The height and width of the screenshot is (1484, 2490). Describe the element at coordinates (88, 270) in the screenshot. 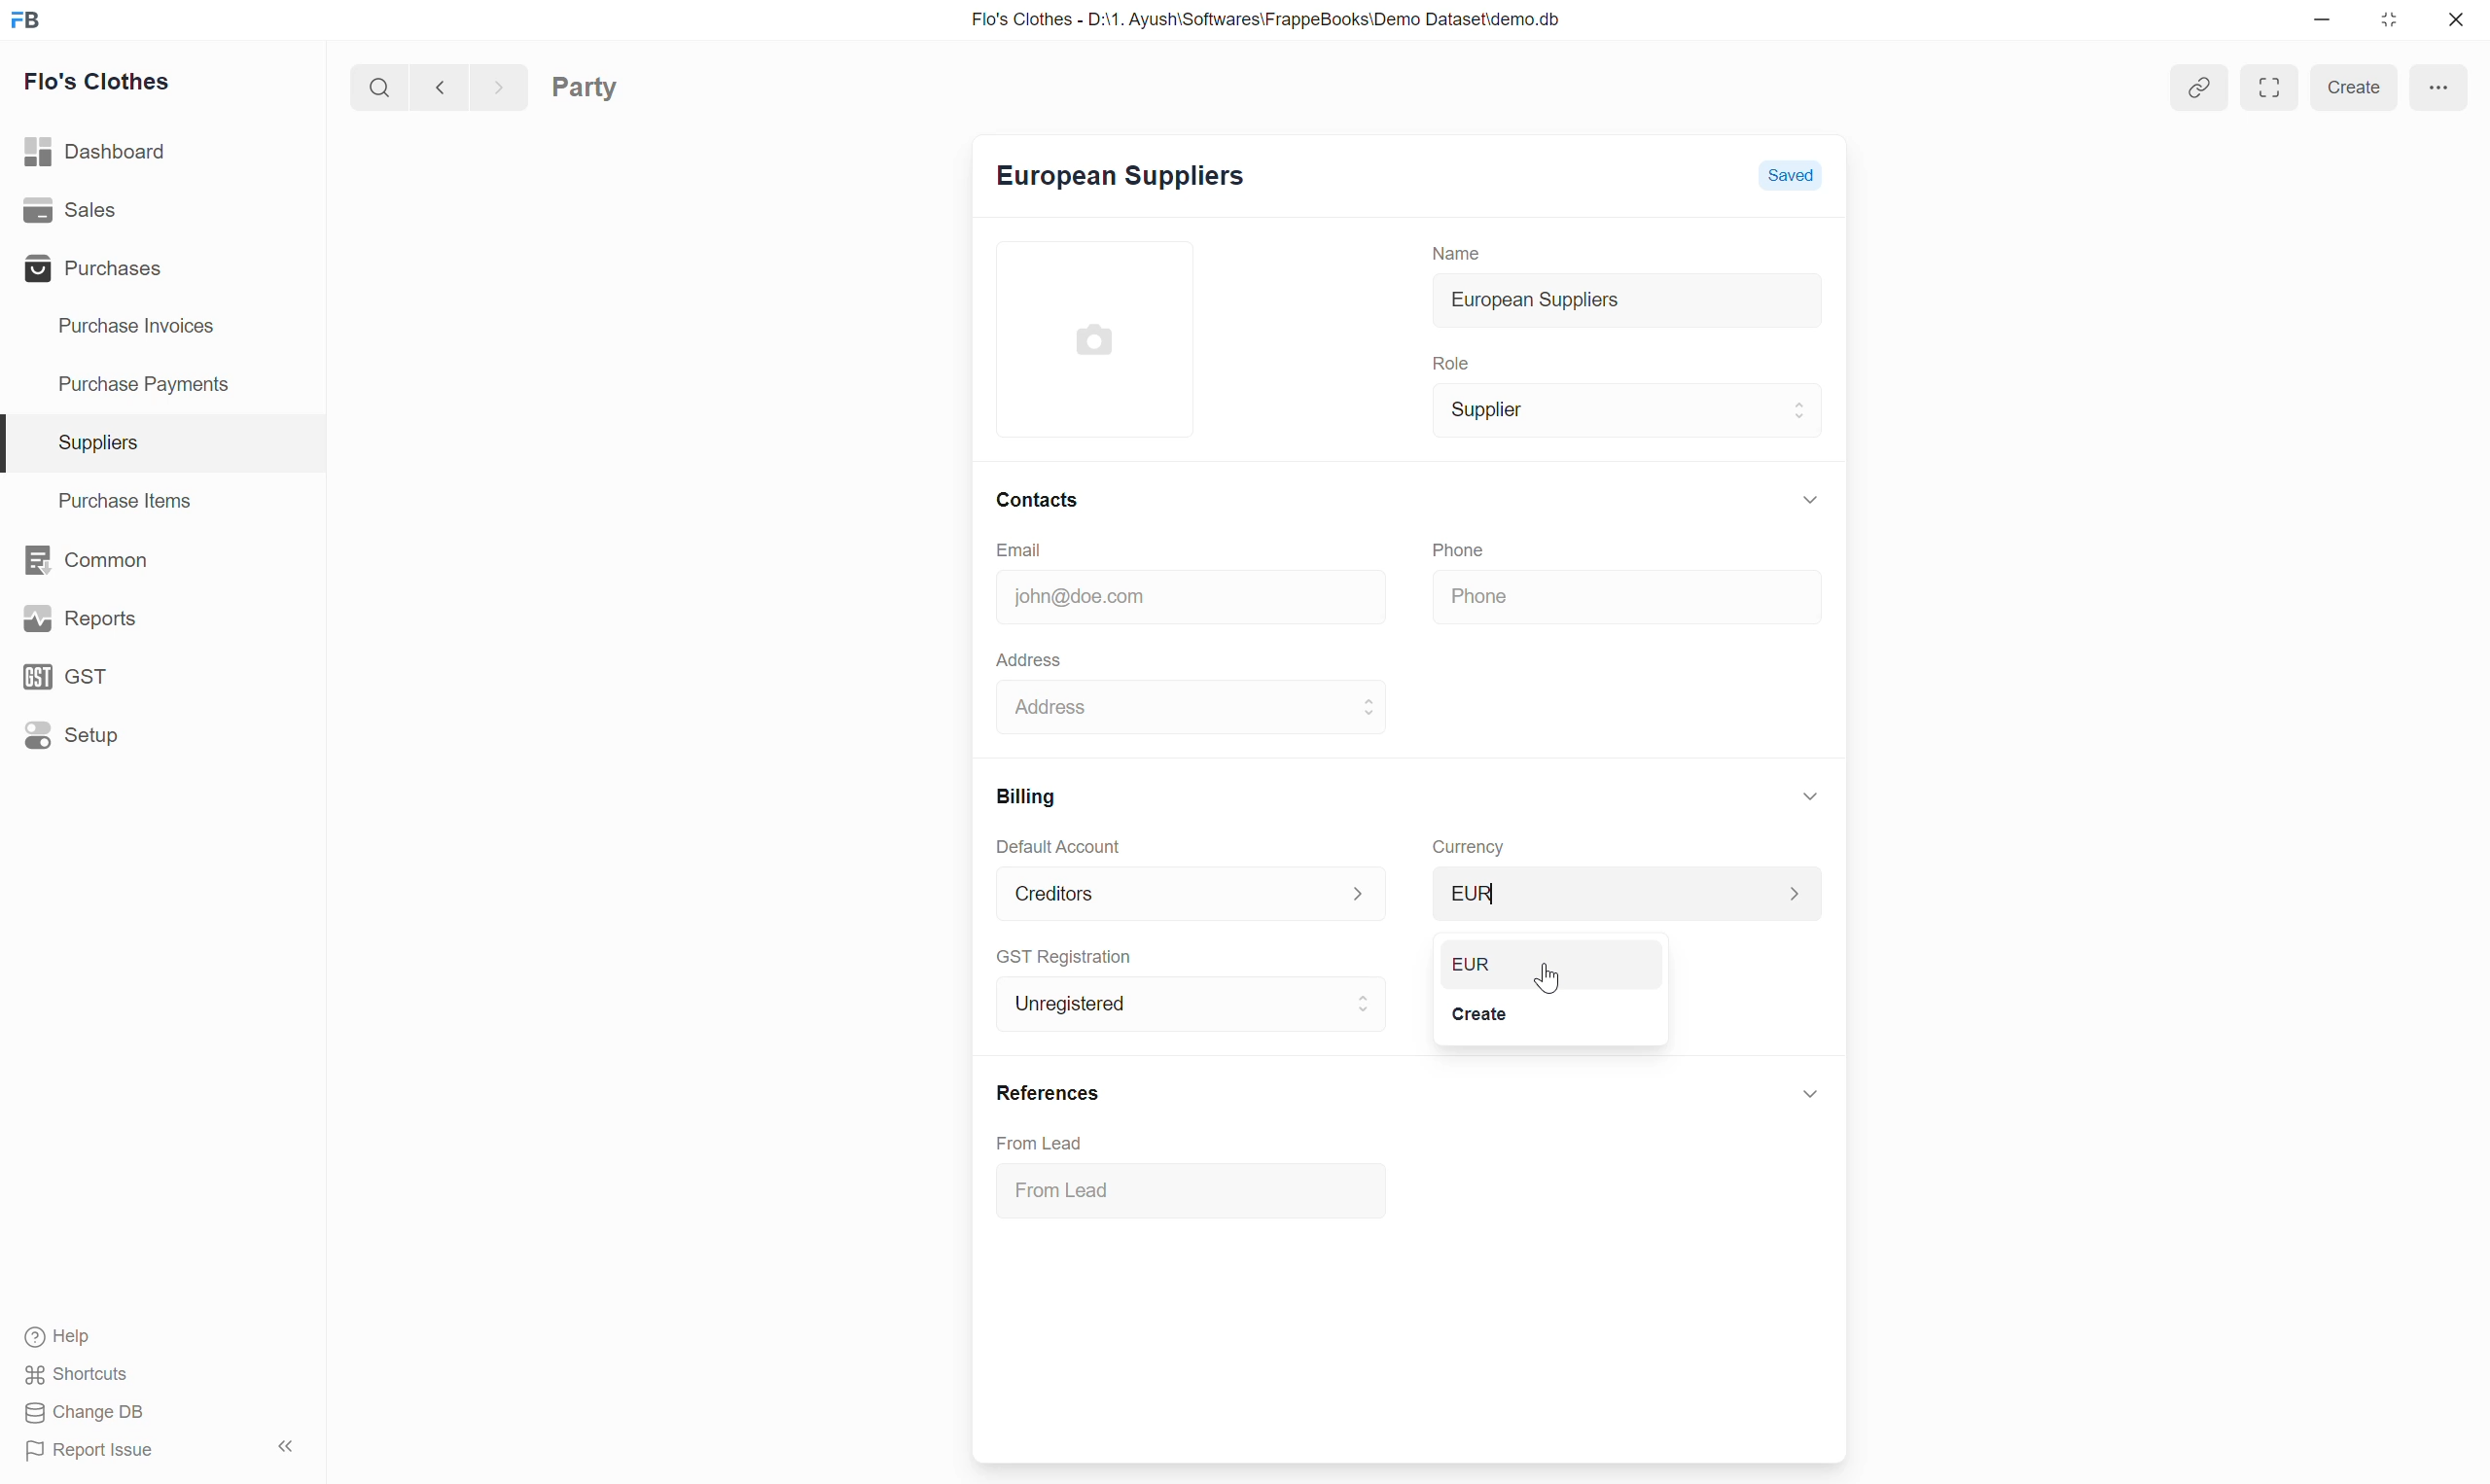

I see `purchases` at that location.